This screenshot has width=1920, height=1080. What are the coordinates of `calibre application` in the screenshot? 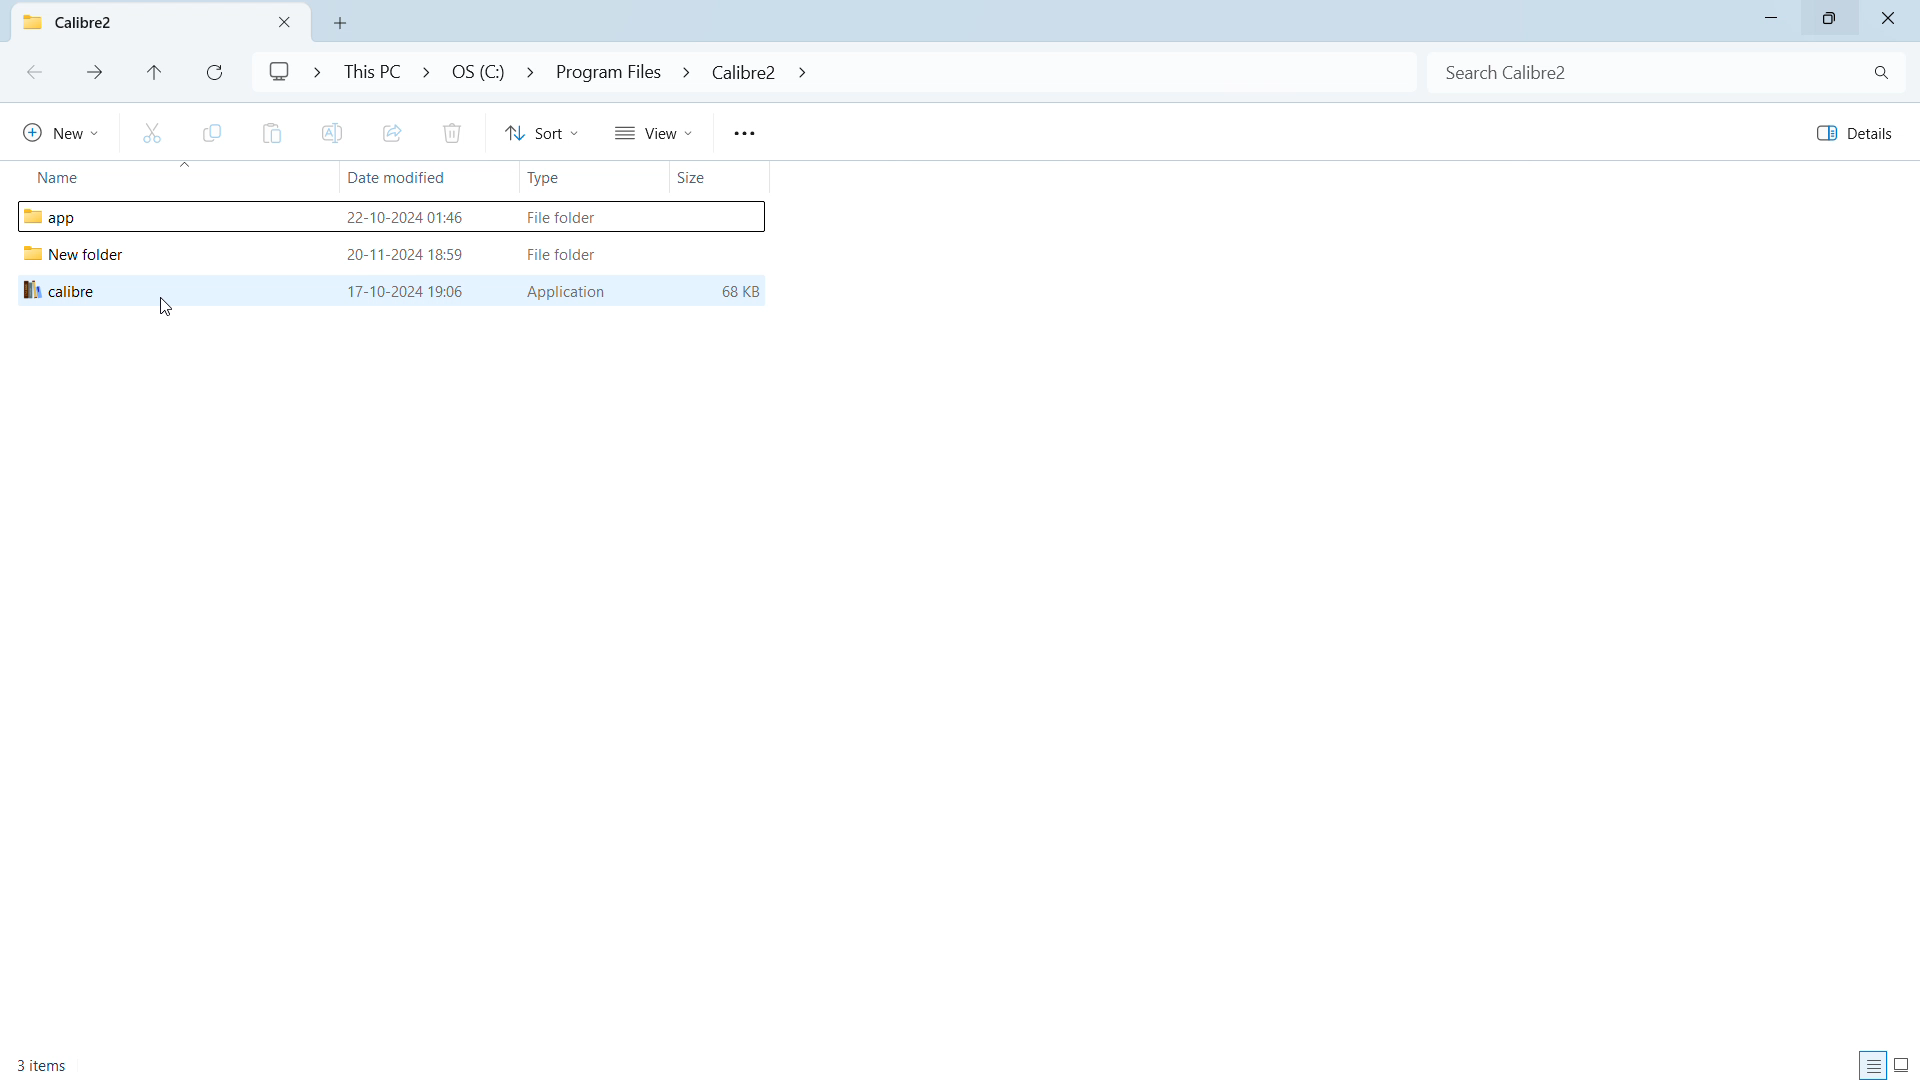 It's located at (168, 290).